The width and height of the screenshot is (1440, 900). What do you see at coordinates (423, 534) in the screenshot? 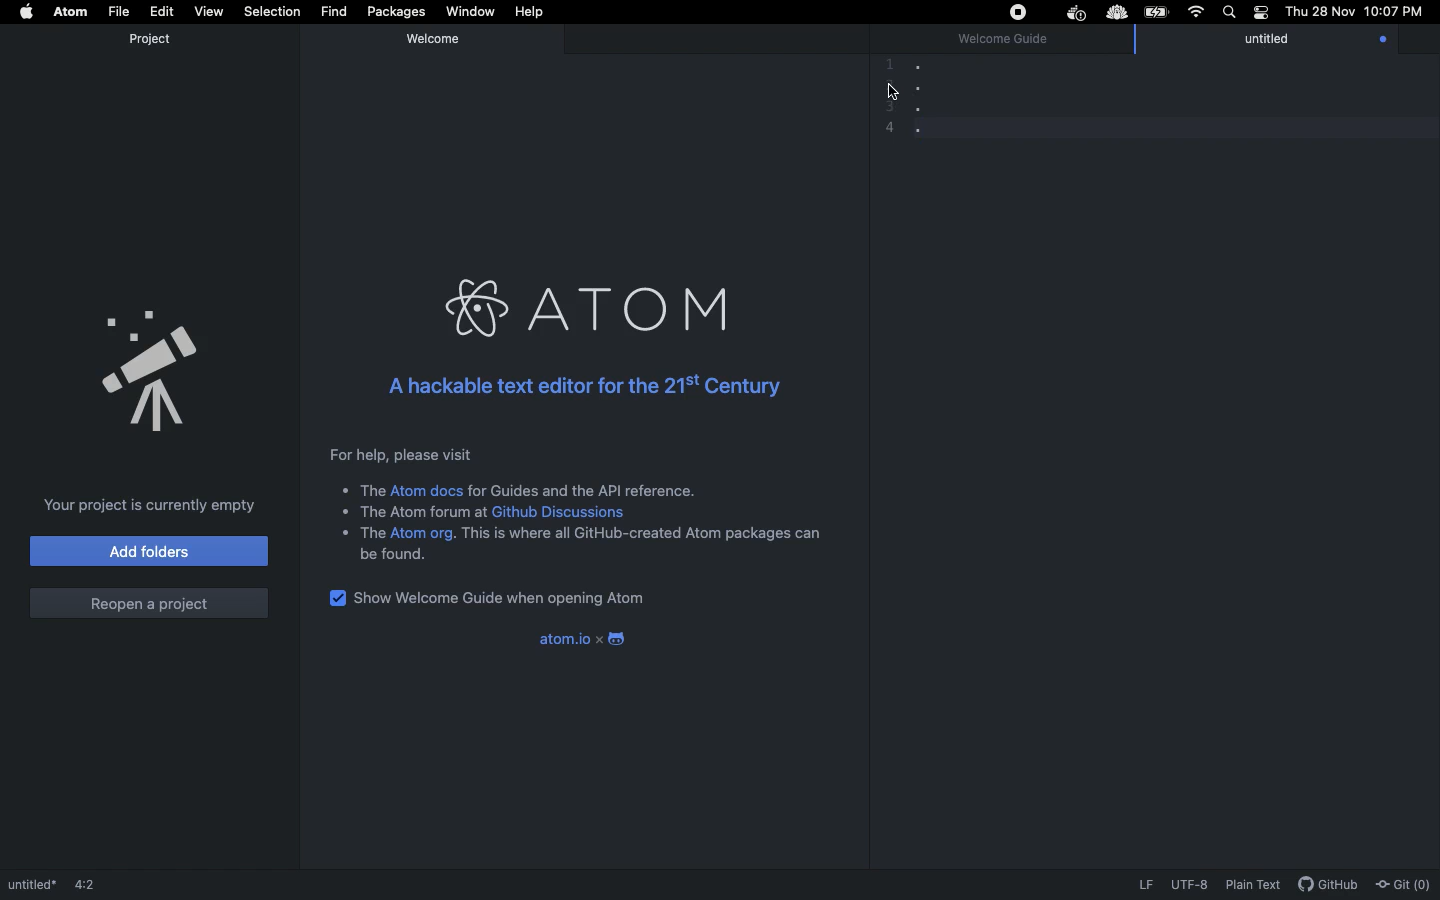
I see `Atom org` at bounding box center [423, 534].